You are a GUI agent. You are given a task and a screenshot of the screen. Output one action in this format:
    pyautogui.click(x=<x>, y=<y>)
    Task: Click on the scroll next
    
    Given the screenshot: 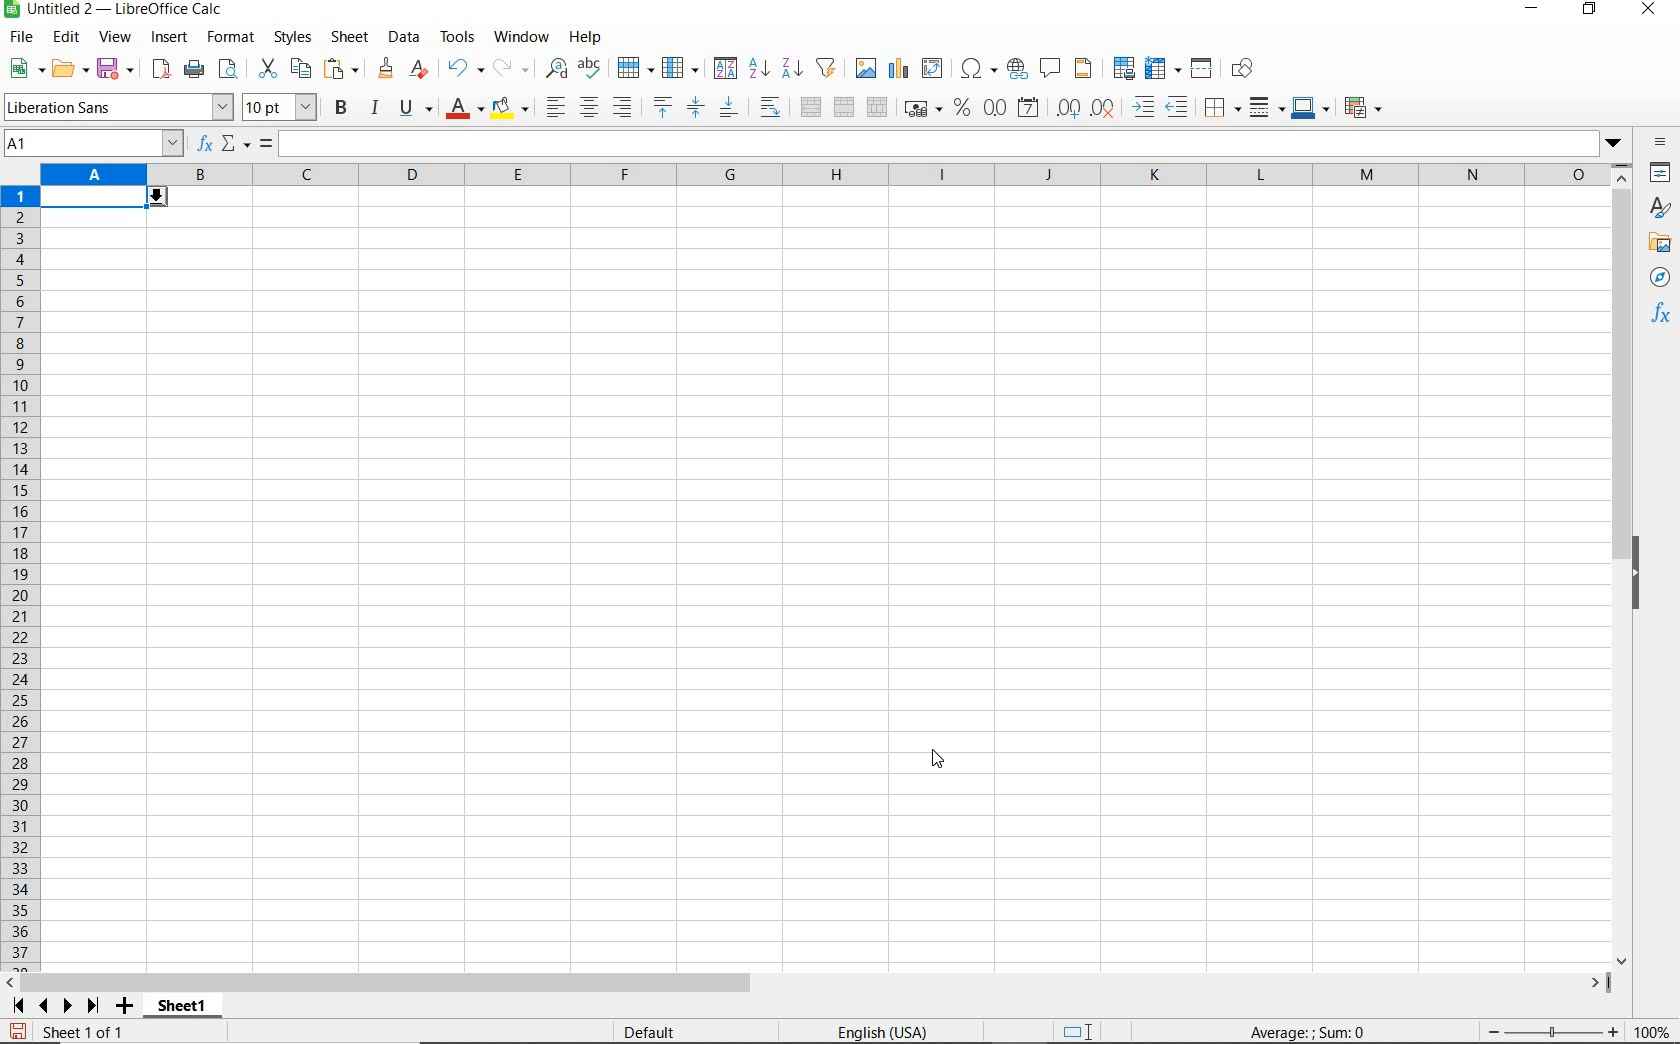 What is the action you would take?
    pyautogui.click(x=51, y=1006)
    